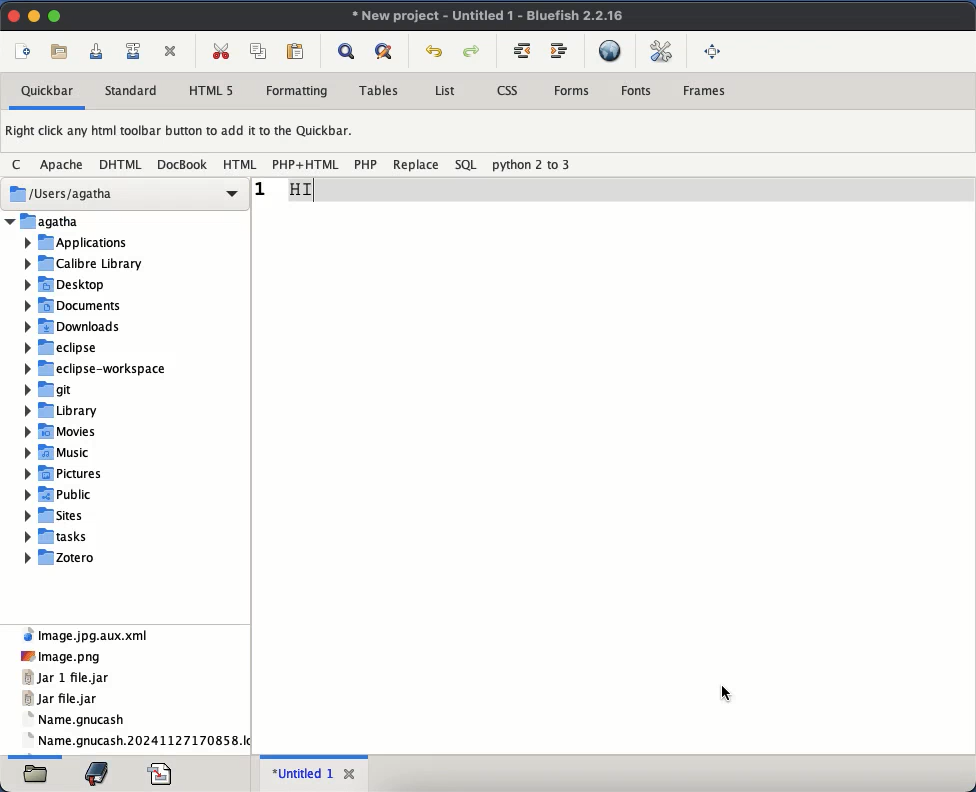 This screenshot has width=976, height=792. I want to click on gnucash, so click(80, 719).